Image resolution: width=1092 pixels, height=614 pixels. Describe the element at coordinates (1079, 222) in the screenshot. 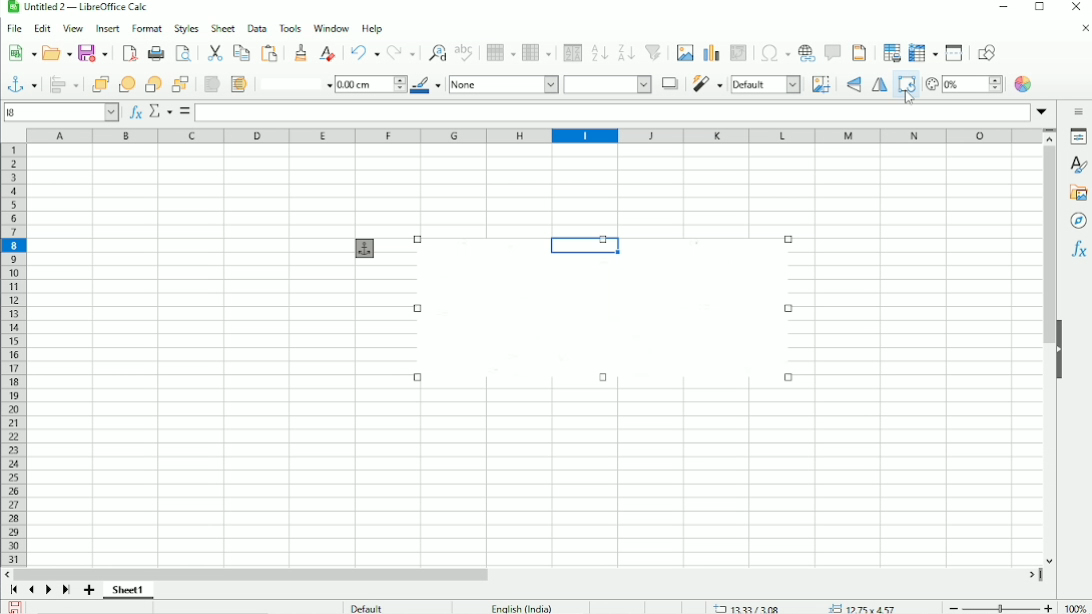

I see `Navigator` at that location.